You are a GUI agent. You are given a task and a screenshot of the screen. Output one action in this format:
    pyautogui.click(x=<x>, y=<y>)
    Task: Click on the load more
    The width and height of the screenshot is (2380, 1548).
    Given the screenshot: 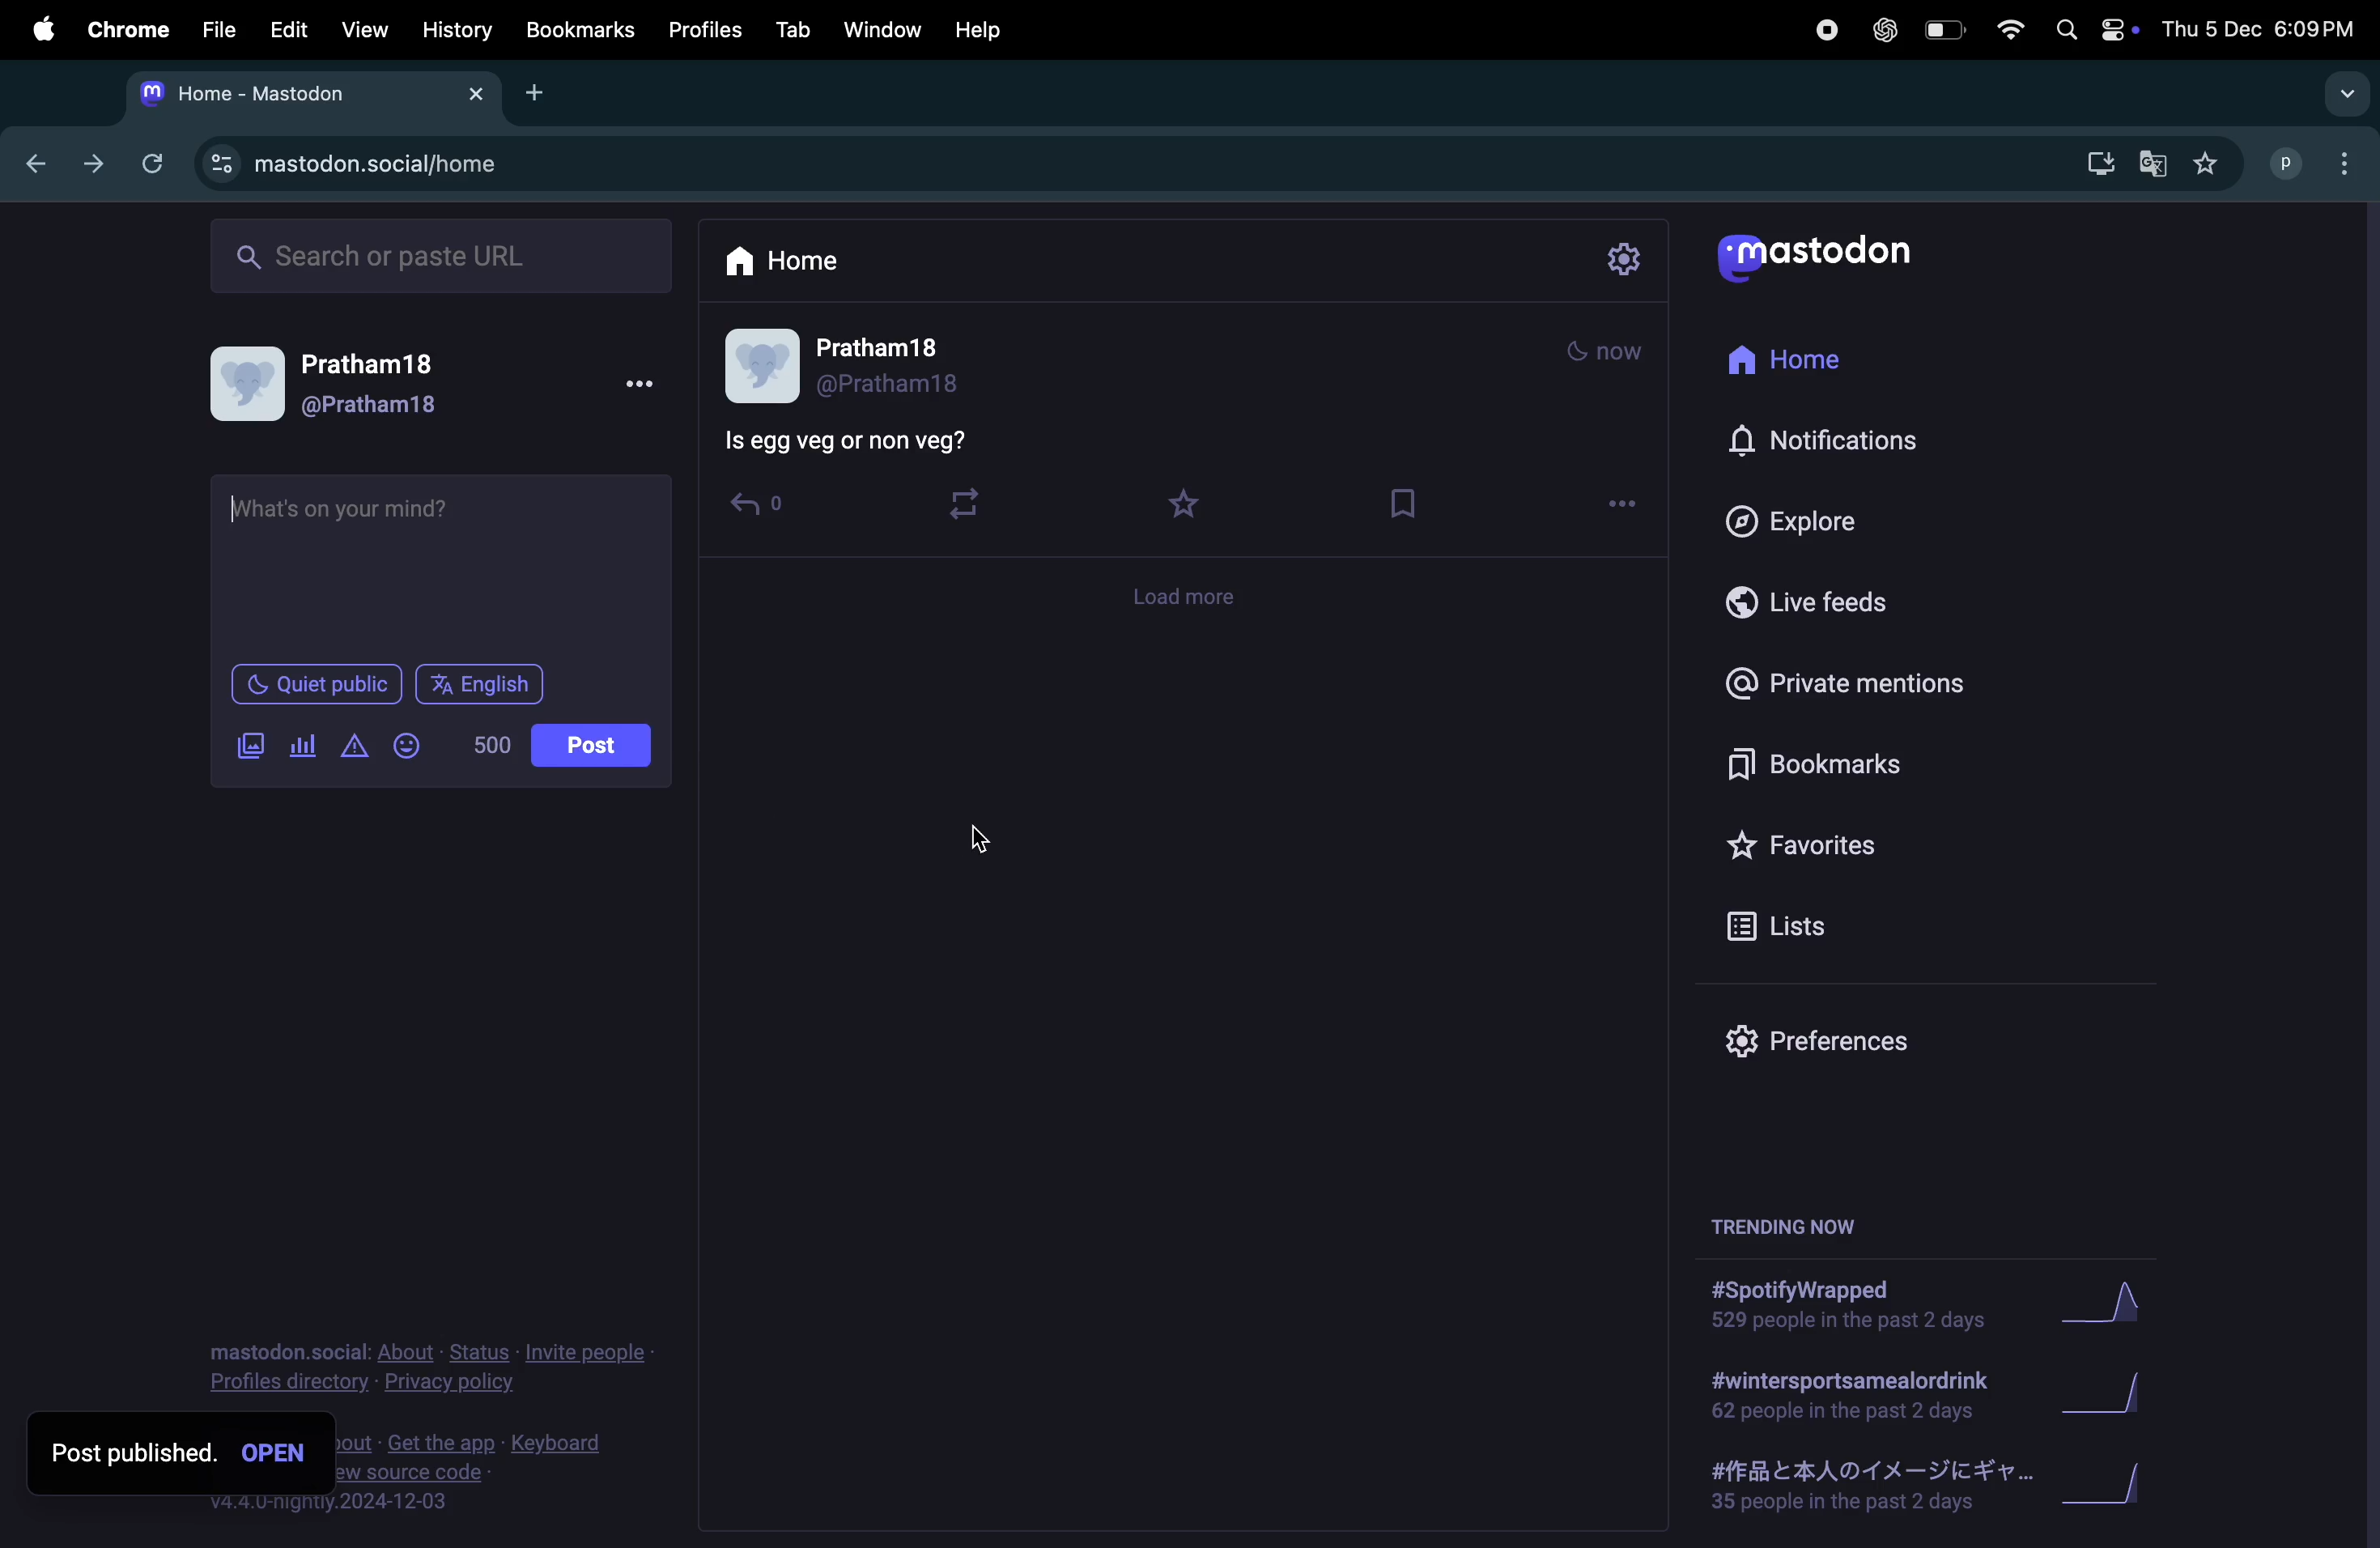 What is the action you would take?
    pyautogui.click(x=1180, y=598)
    